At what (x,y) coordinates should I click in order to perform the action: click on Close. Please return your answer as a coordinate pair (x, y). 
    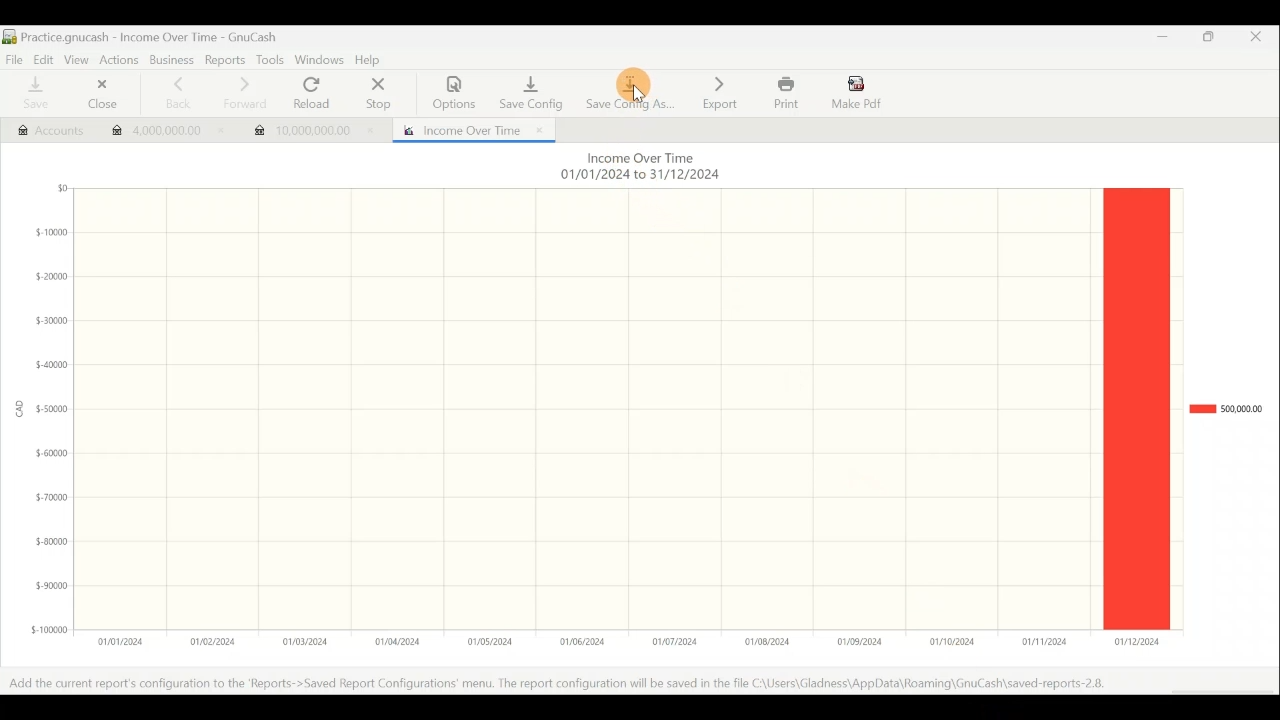
    Looking at the image, I should click on (98, 96).